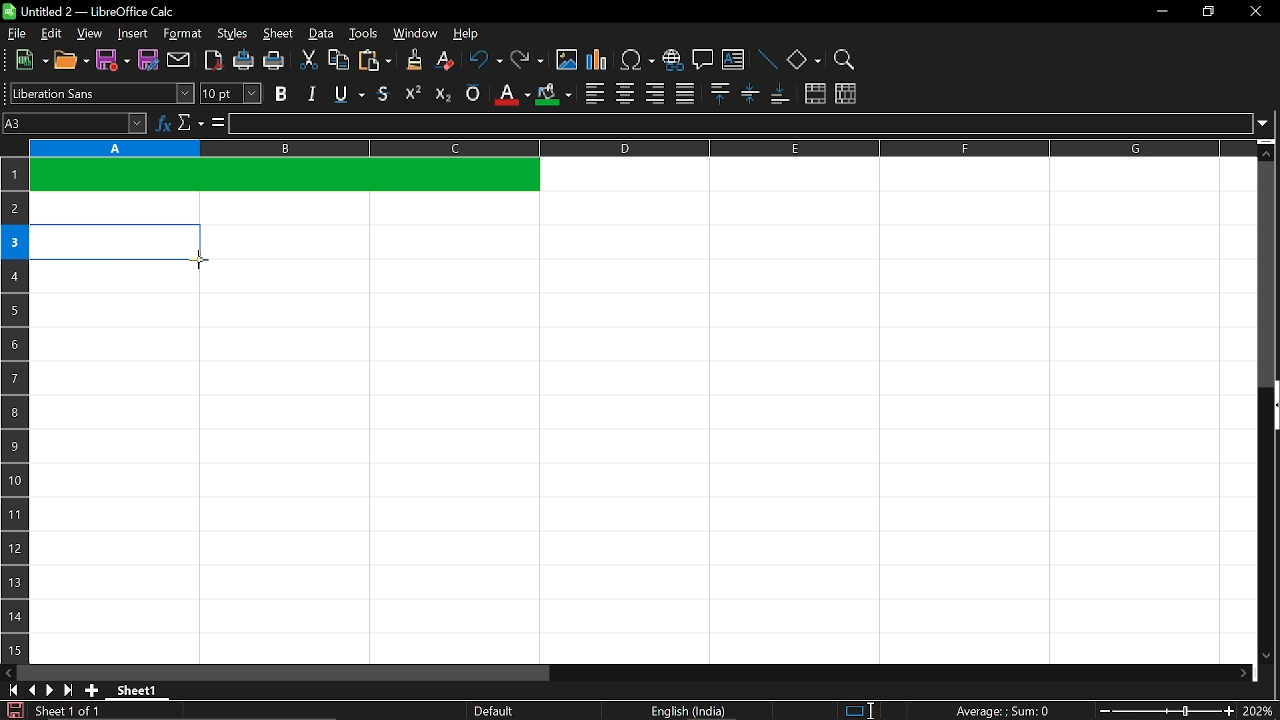  I want to click on undo, so click(484, 61).